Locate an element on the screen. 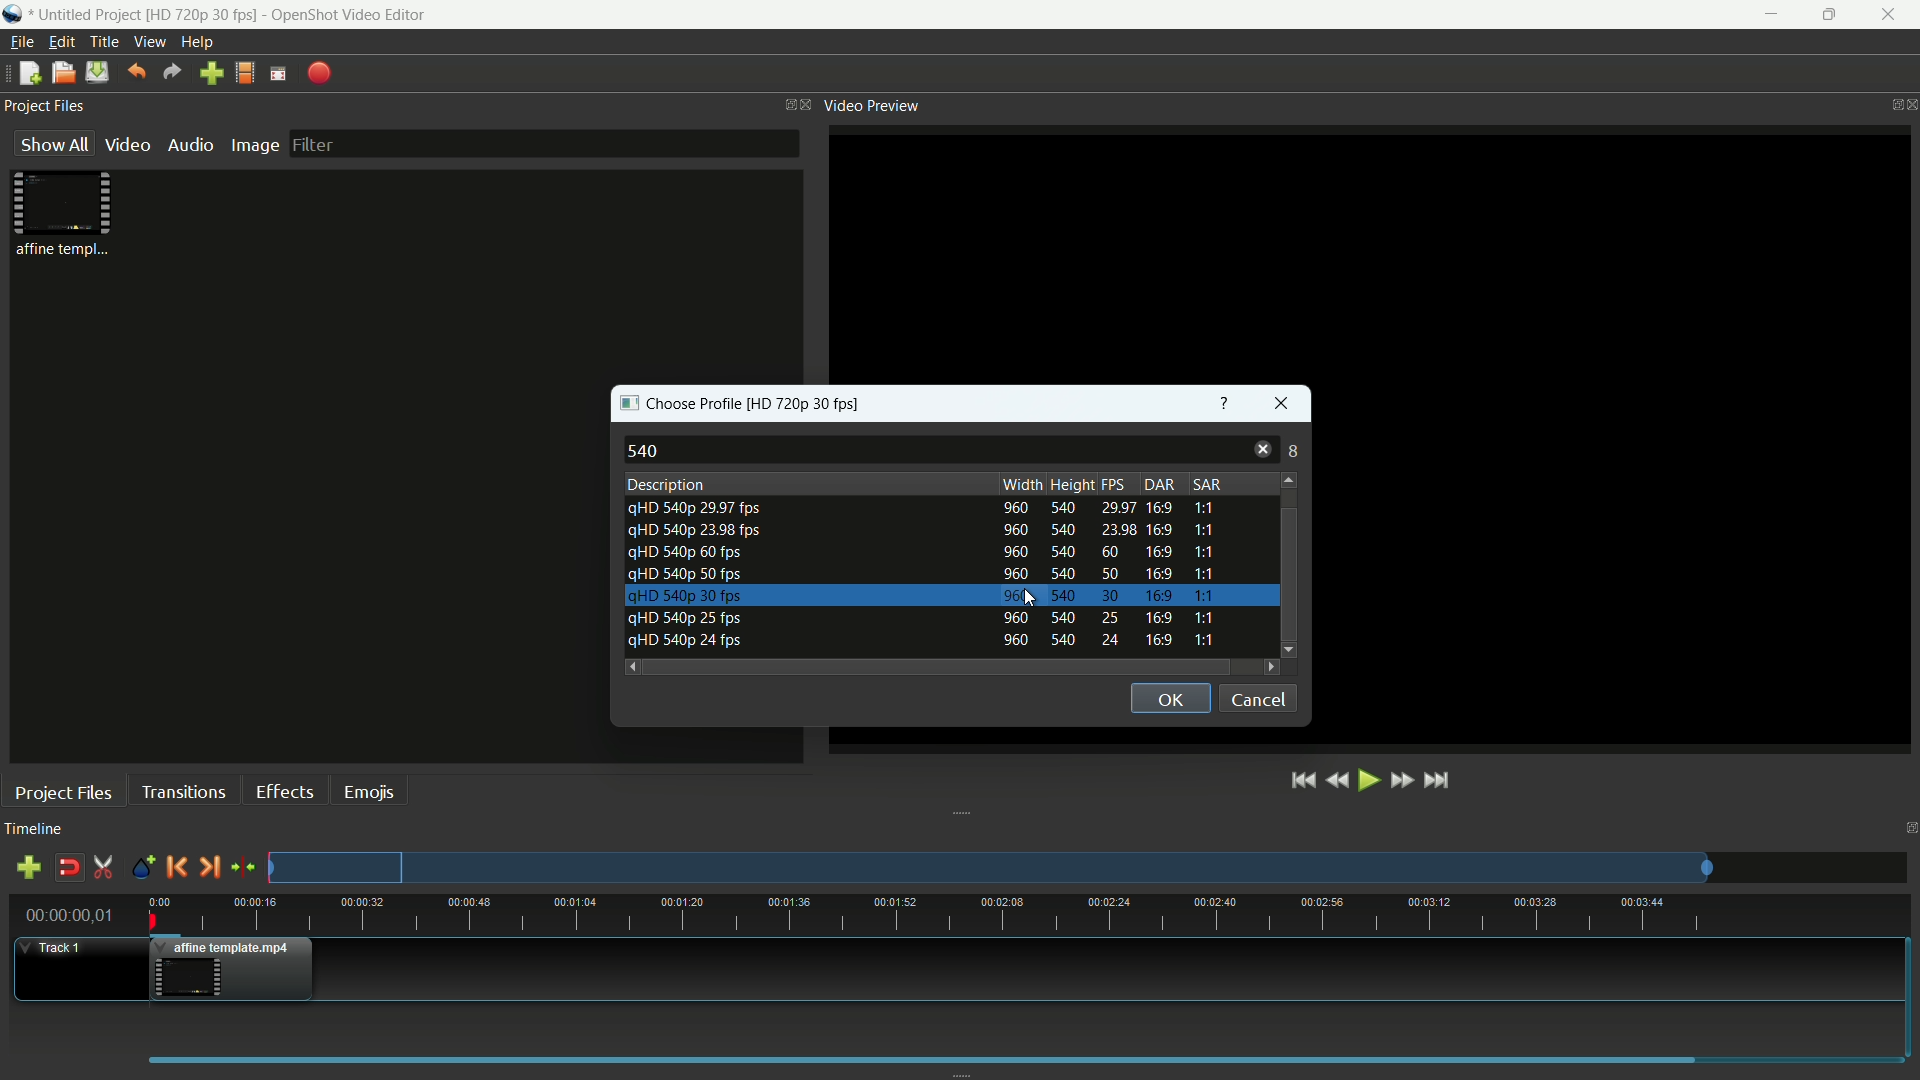 This screenshot has width=1920, height=1080. timeline is located at coordinates (35, 830).